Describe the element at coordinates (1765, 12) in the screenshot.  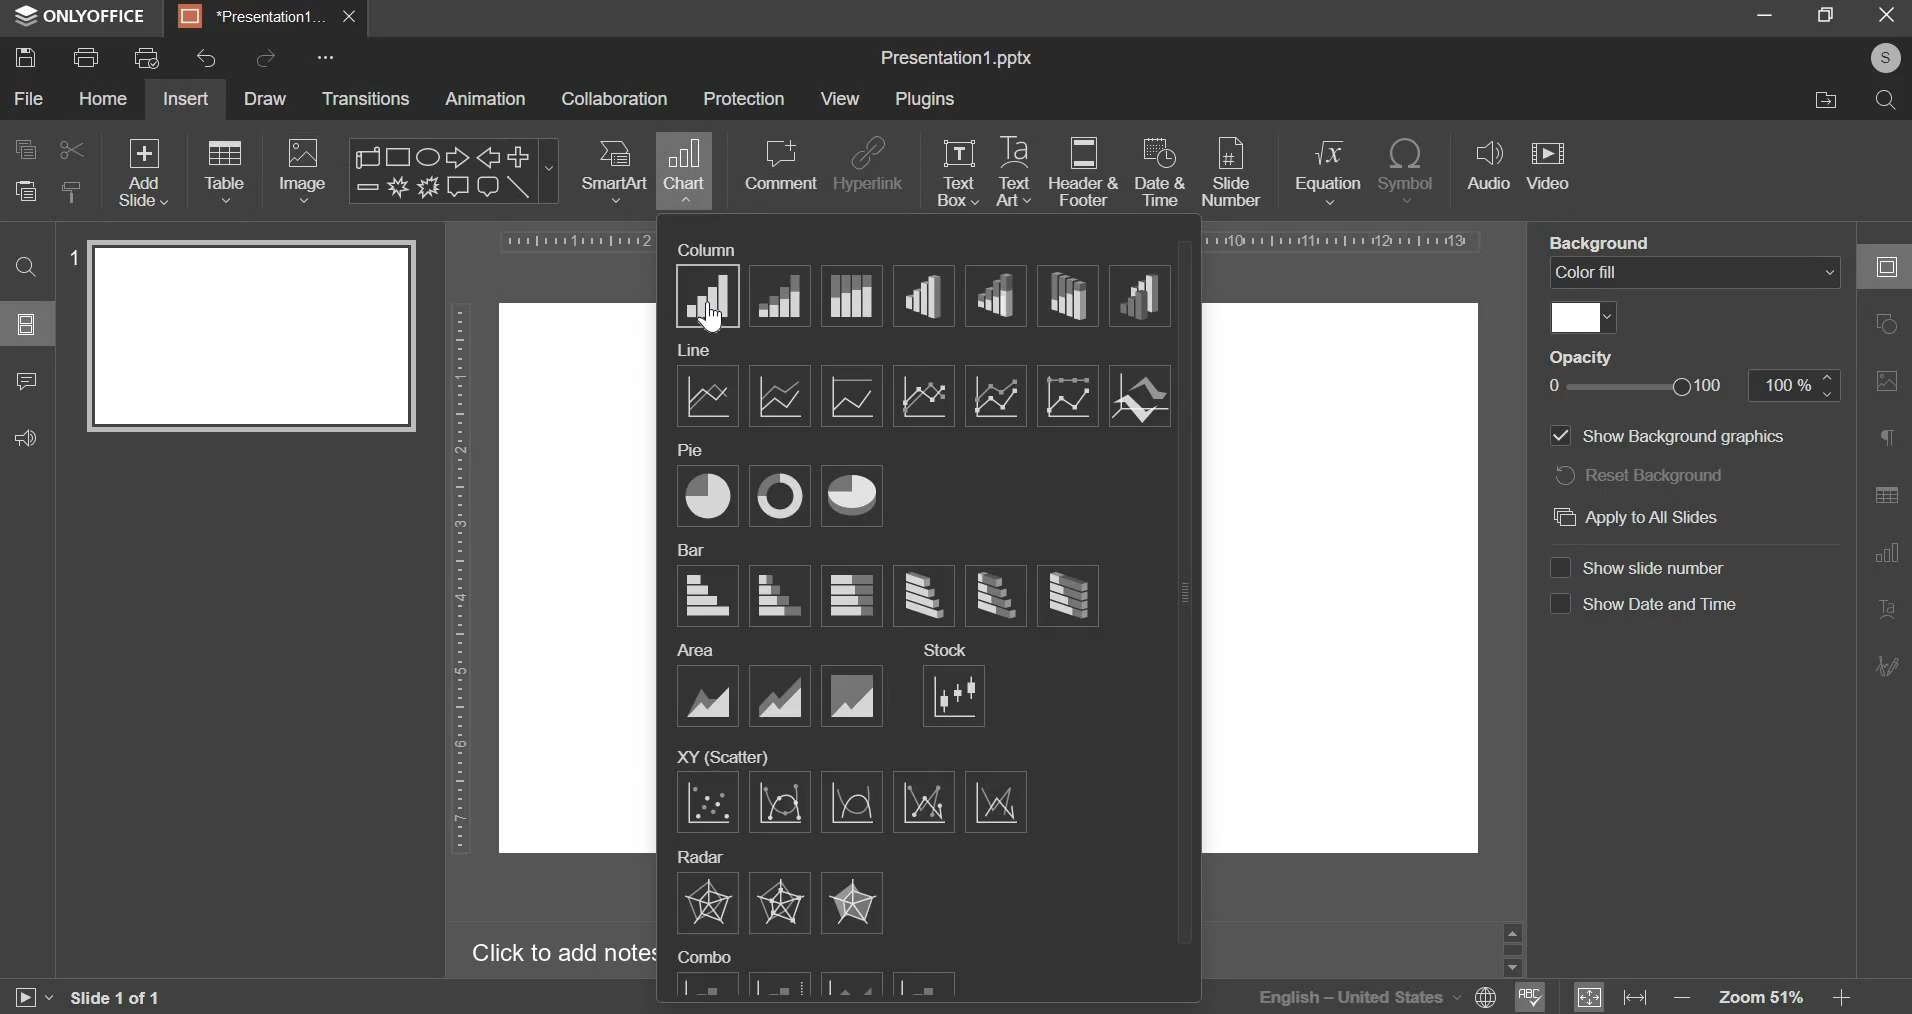
I see `minimize` at that location.